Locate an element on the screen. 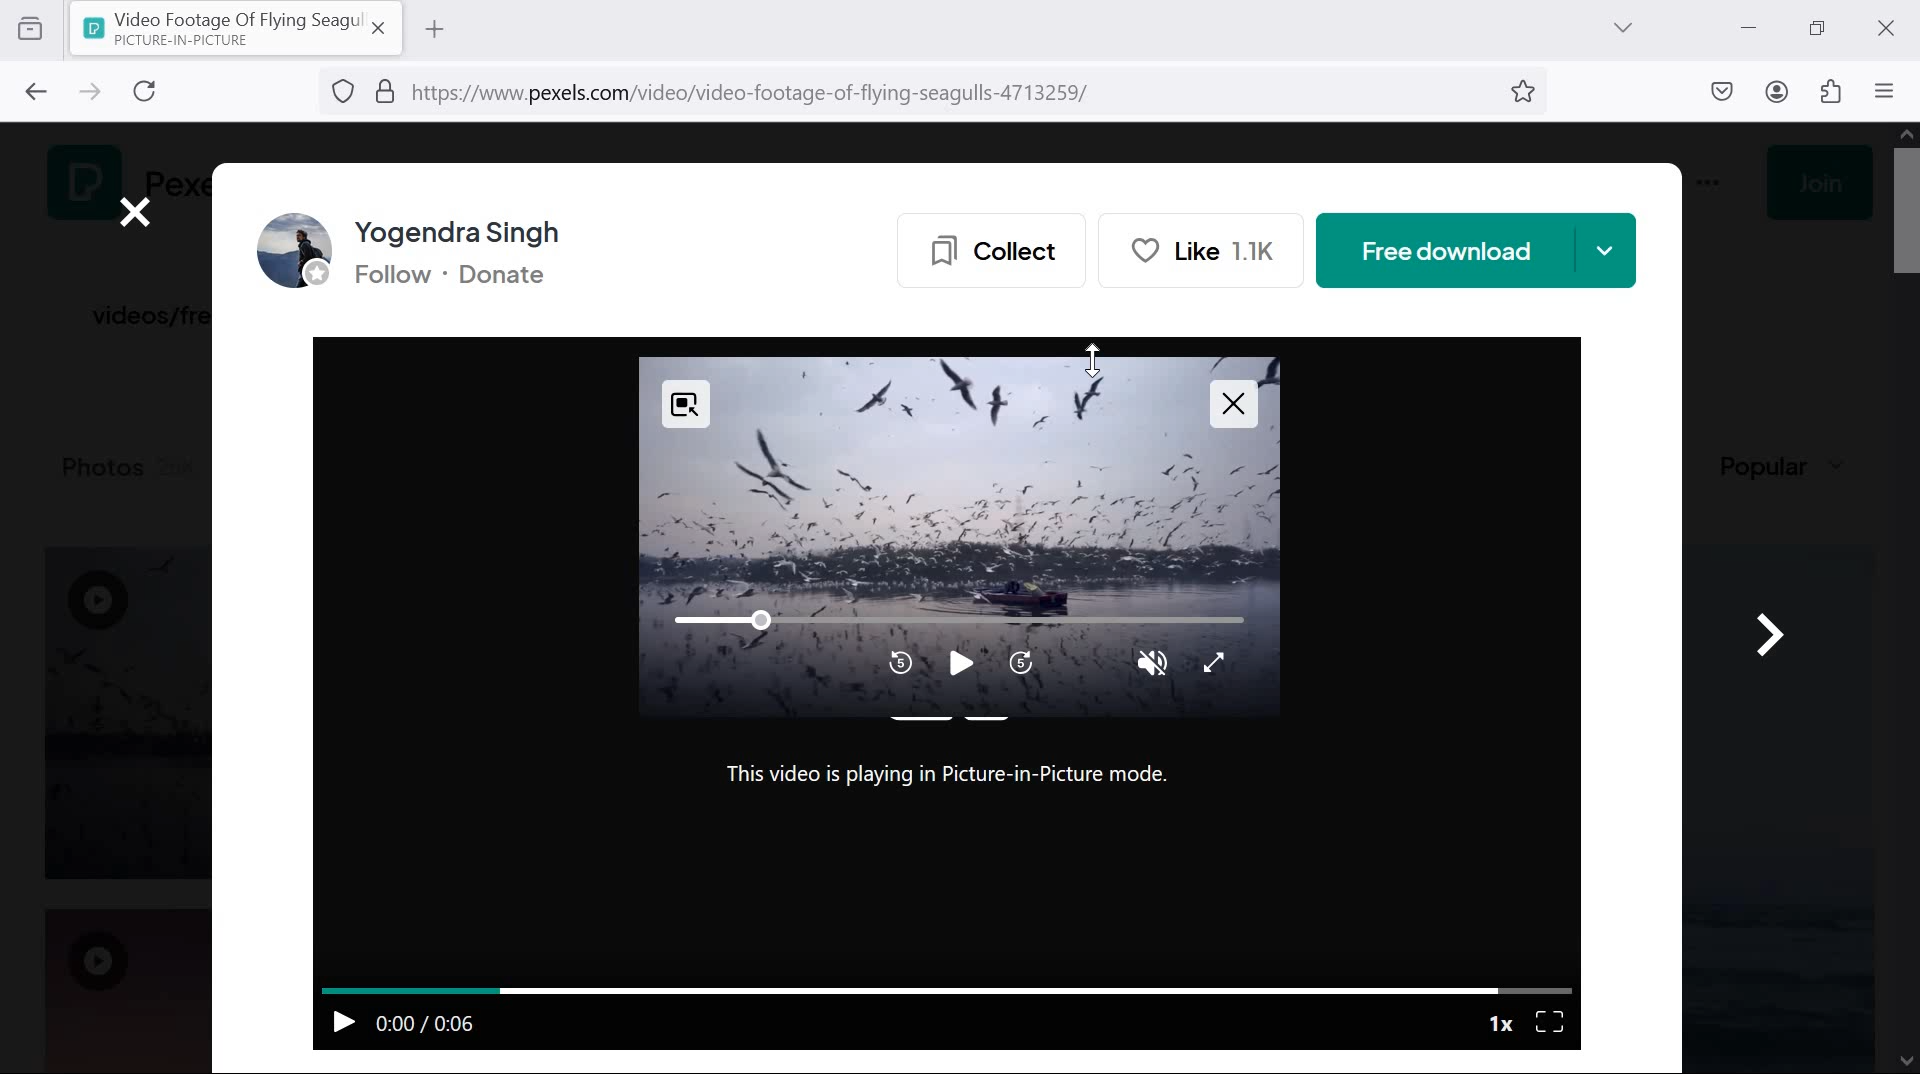 This screenshot has height=1074, width=1920. view recent history across devices and windows is located at coordinates (30, 26).